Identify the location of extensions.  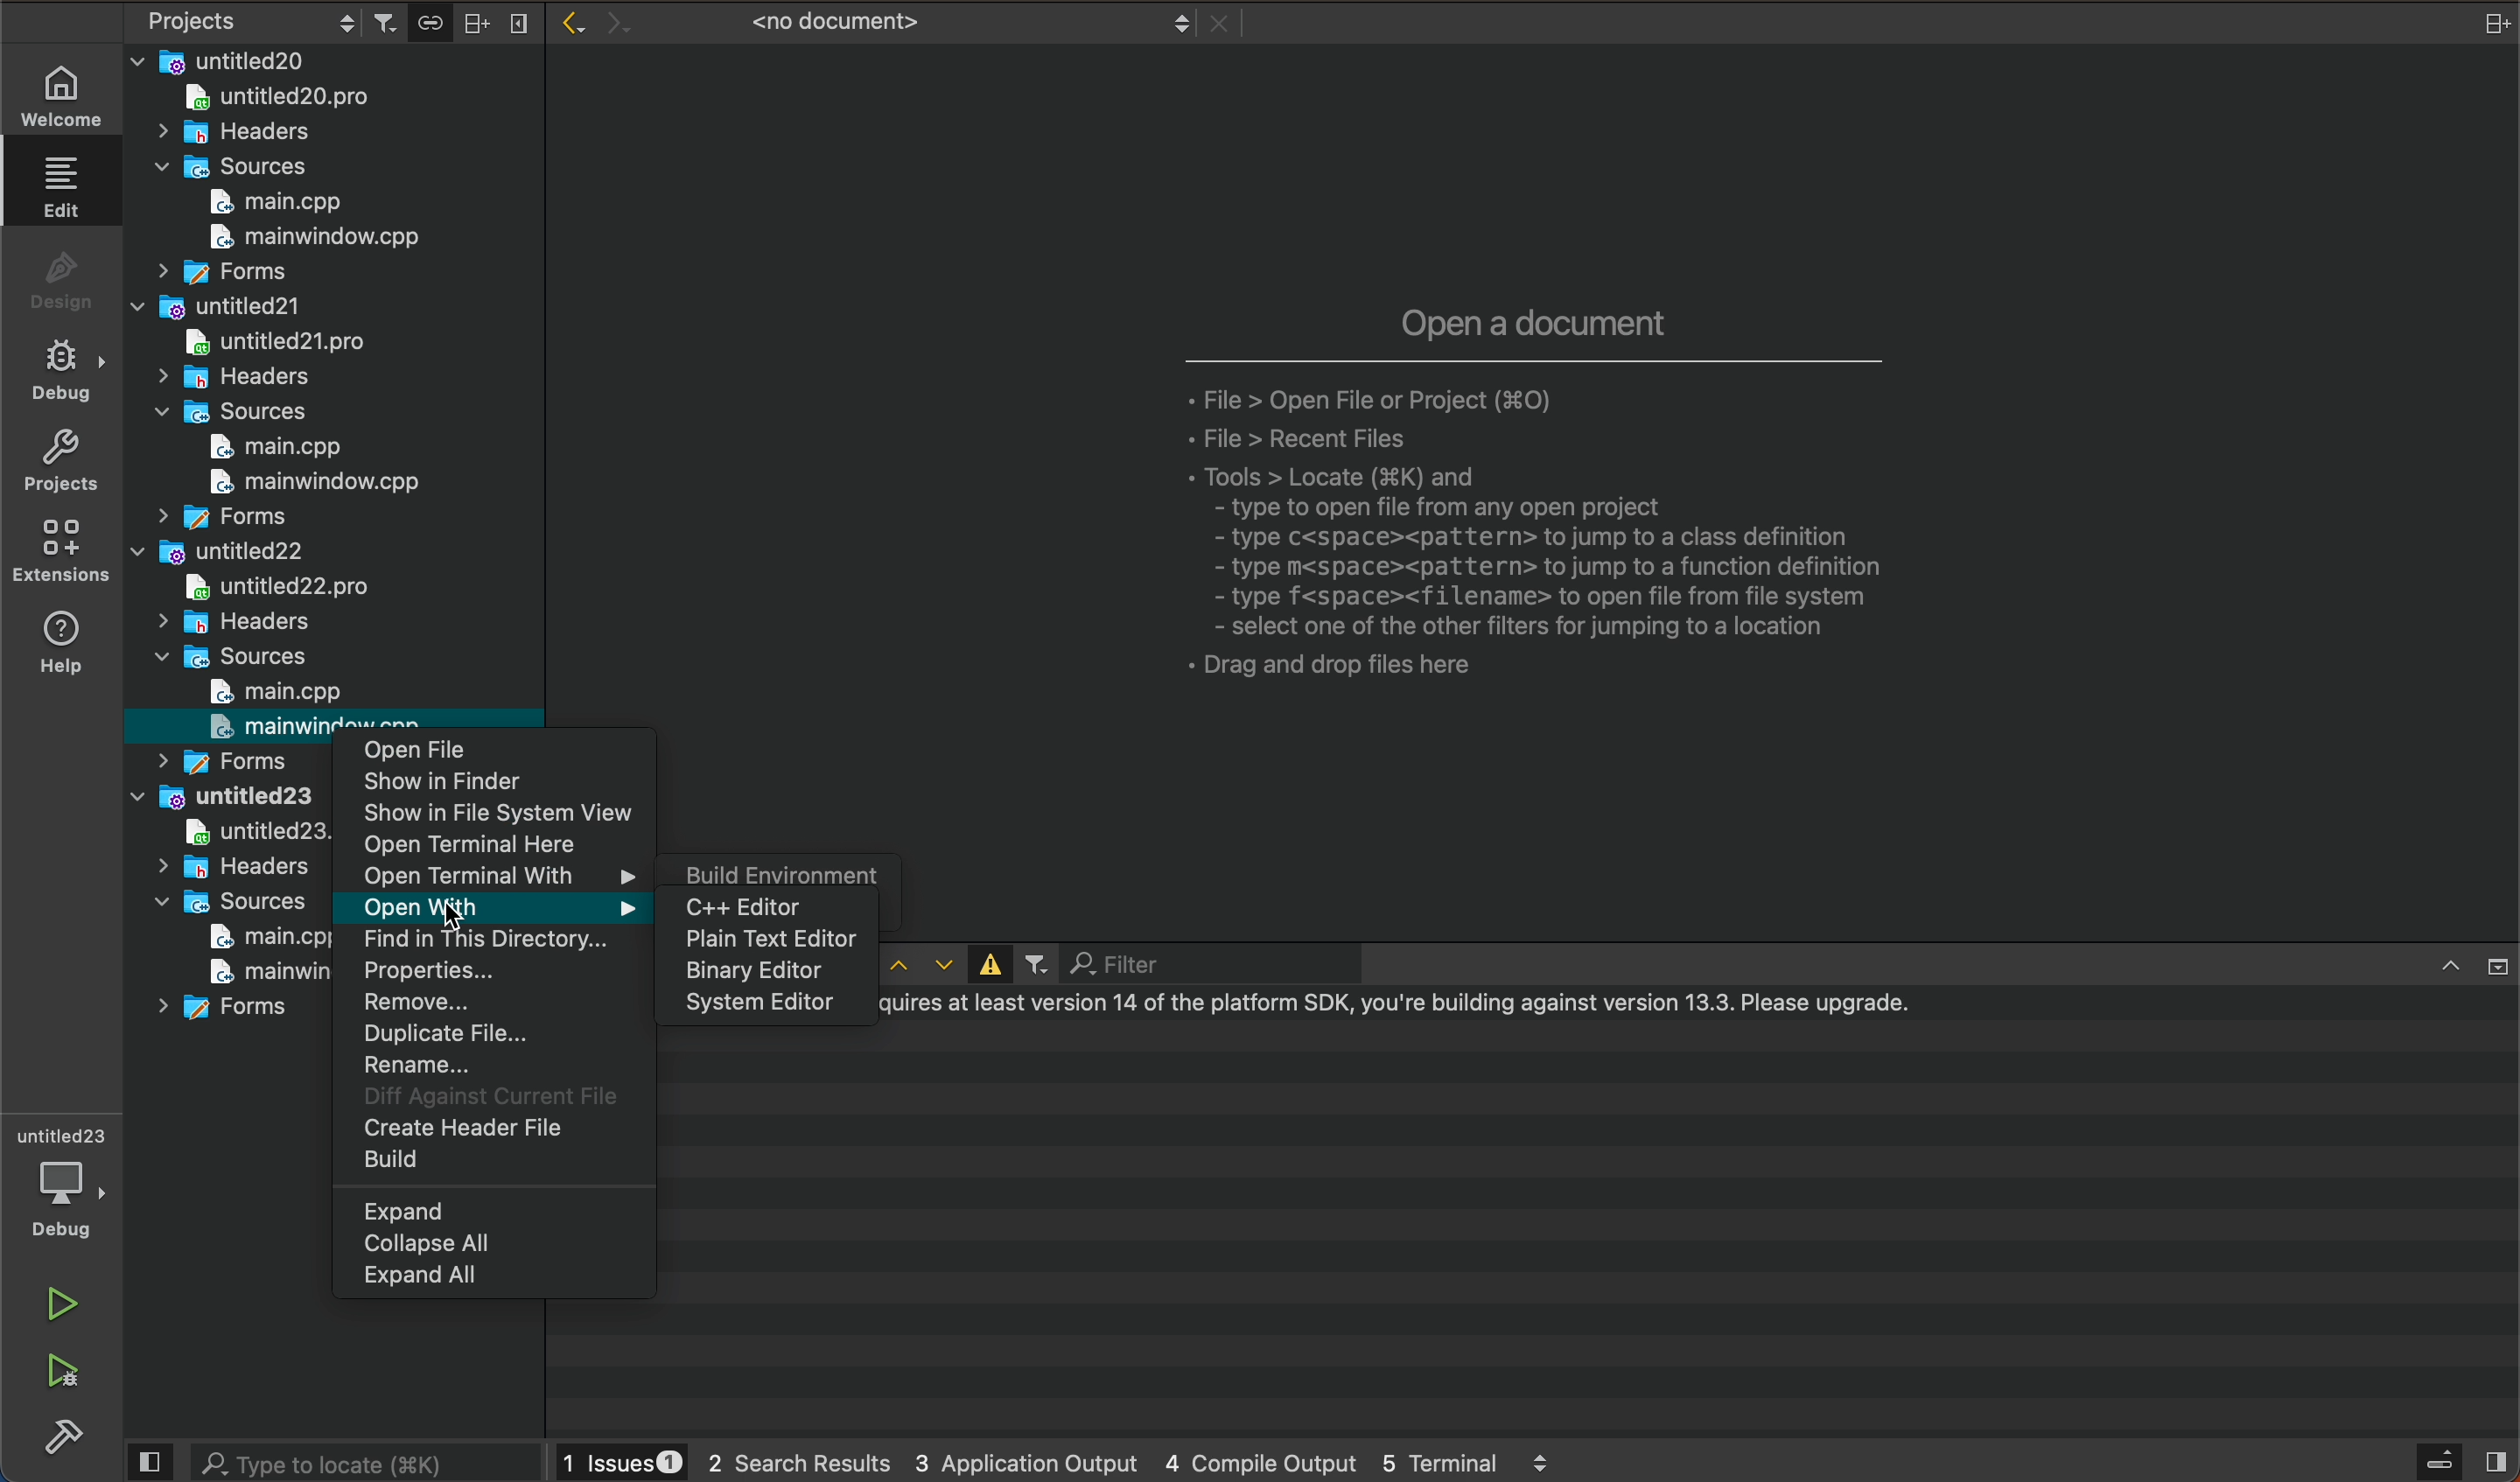
(62, 553).